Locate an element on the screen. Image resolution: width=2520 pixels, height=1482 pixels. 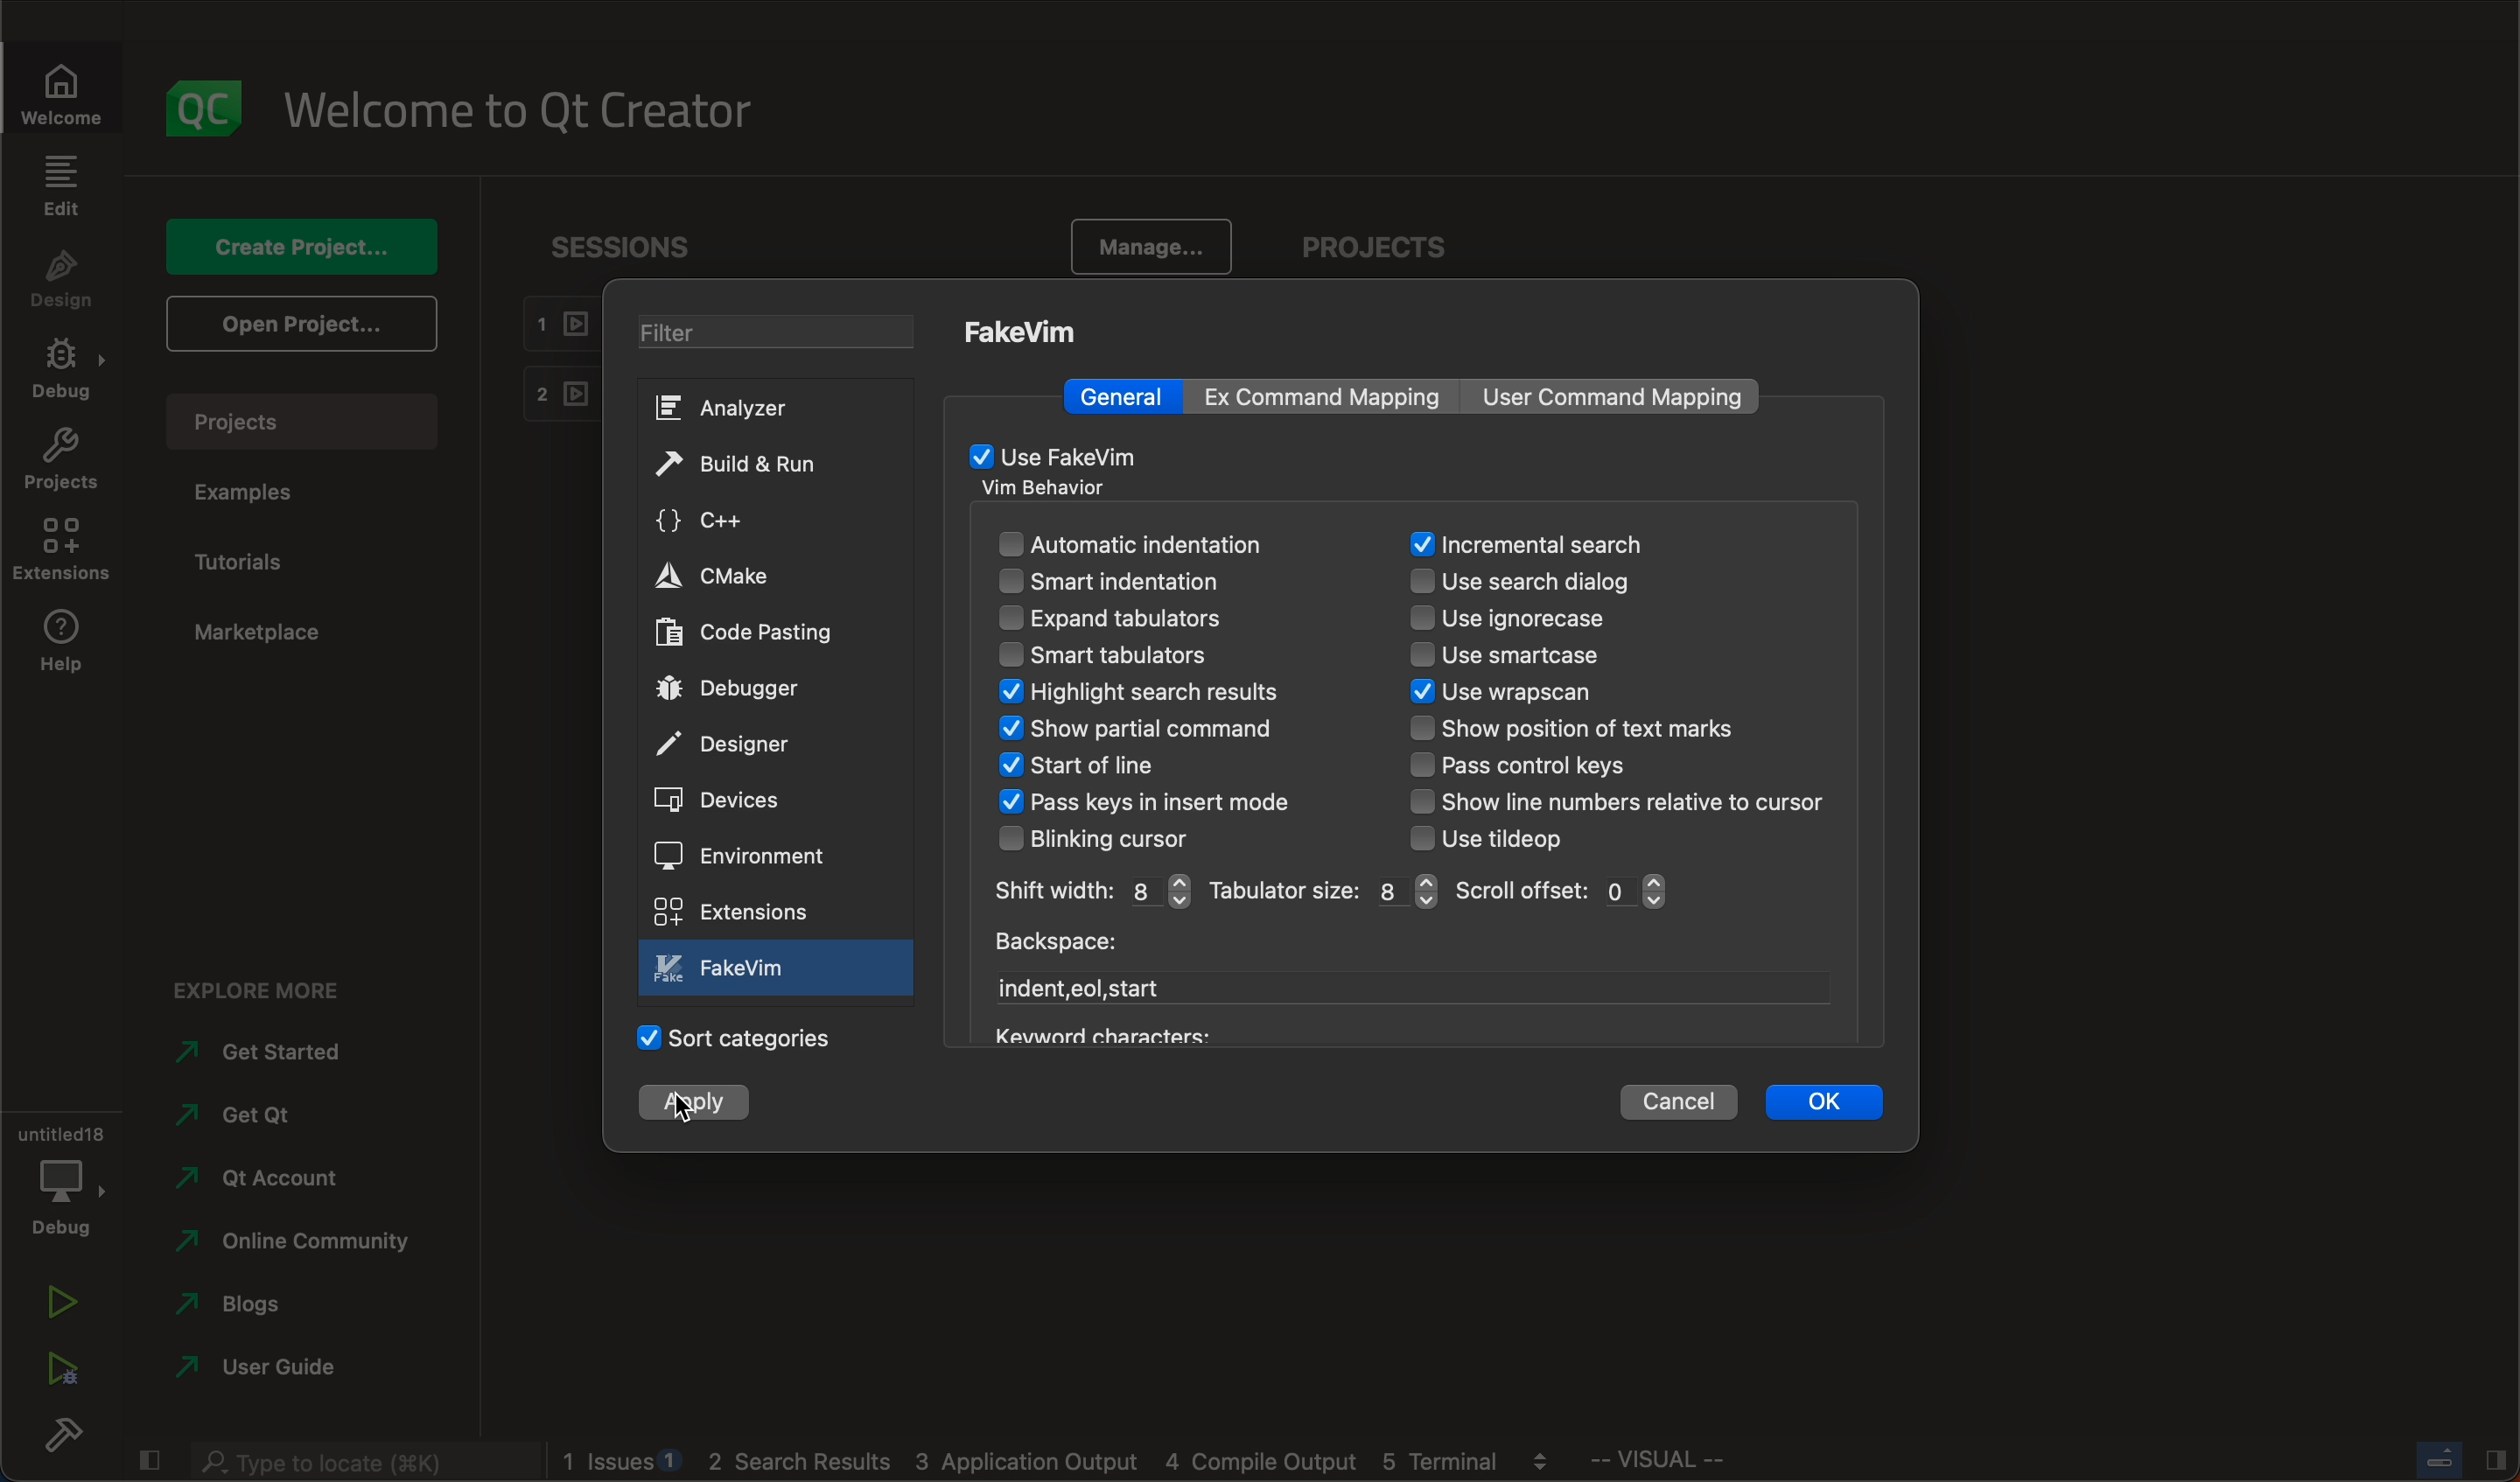
 is located at coordinates (1257, 1457).